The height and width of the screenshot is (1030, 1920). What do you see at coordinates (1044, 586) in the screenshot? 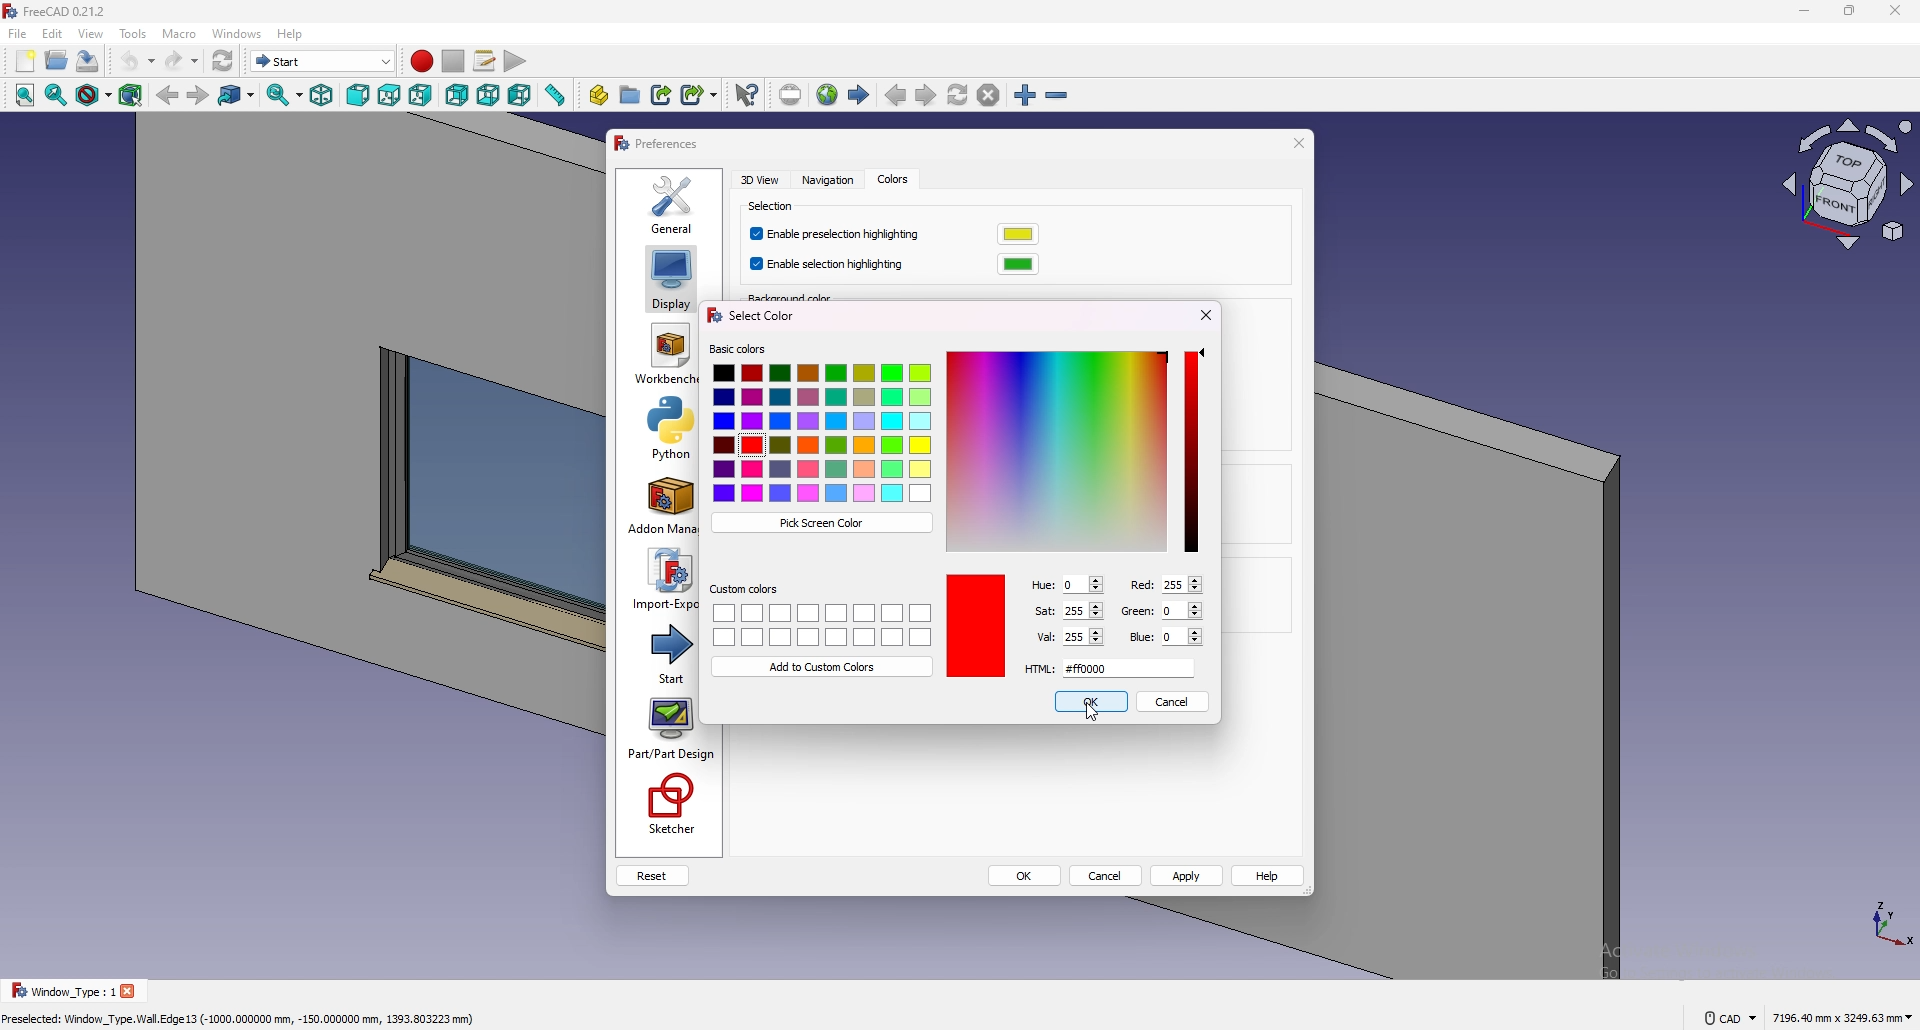
I see `Hue:` at bounding box center [1044, 586].